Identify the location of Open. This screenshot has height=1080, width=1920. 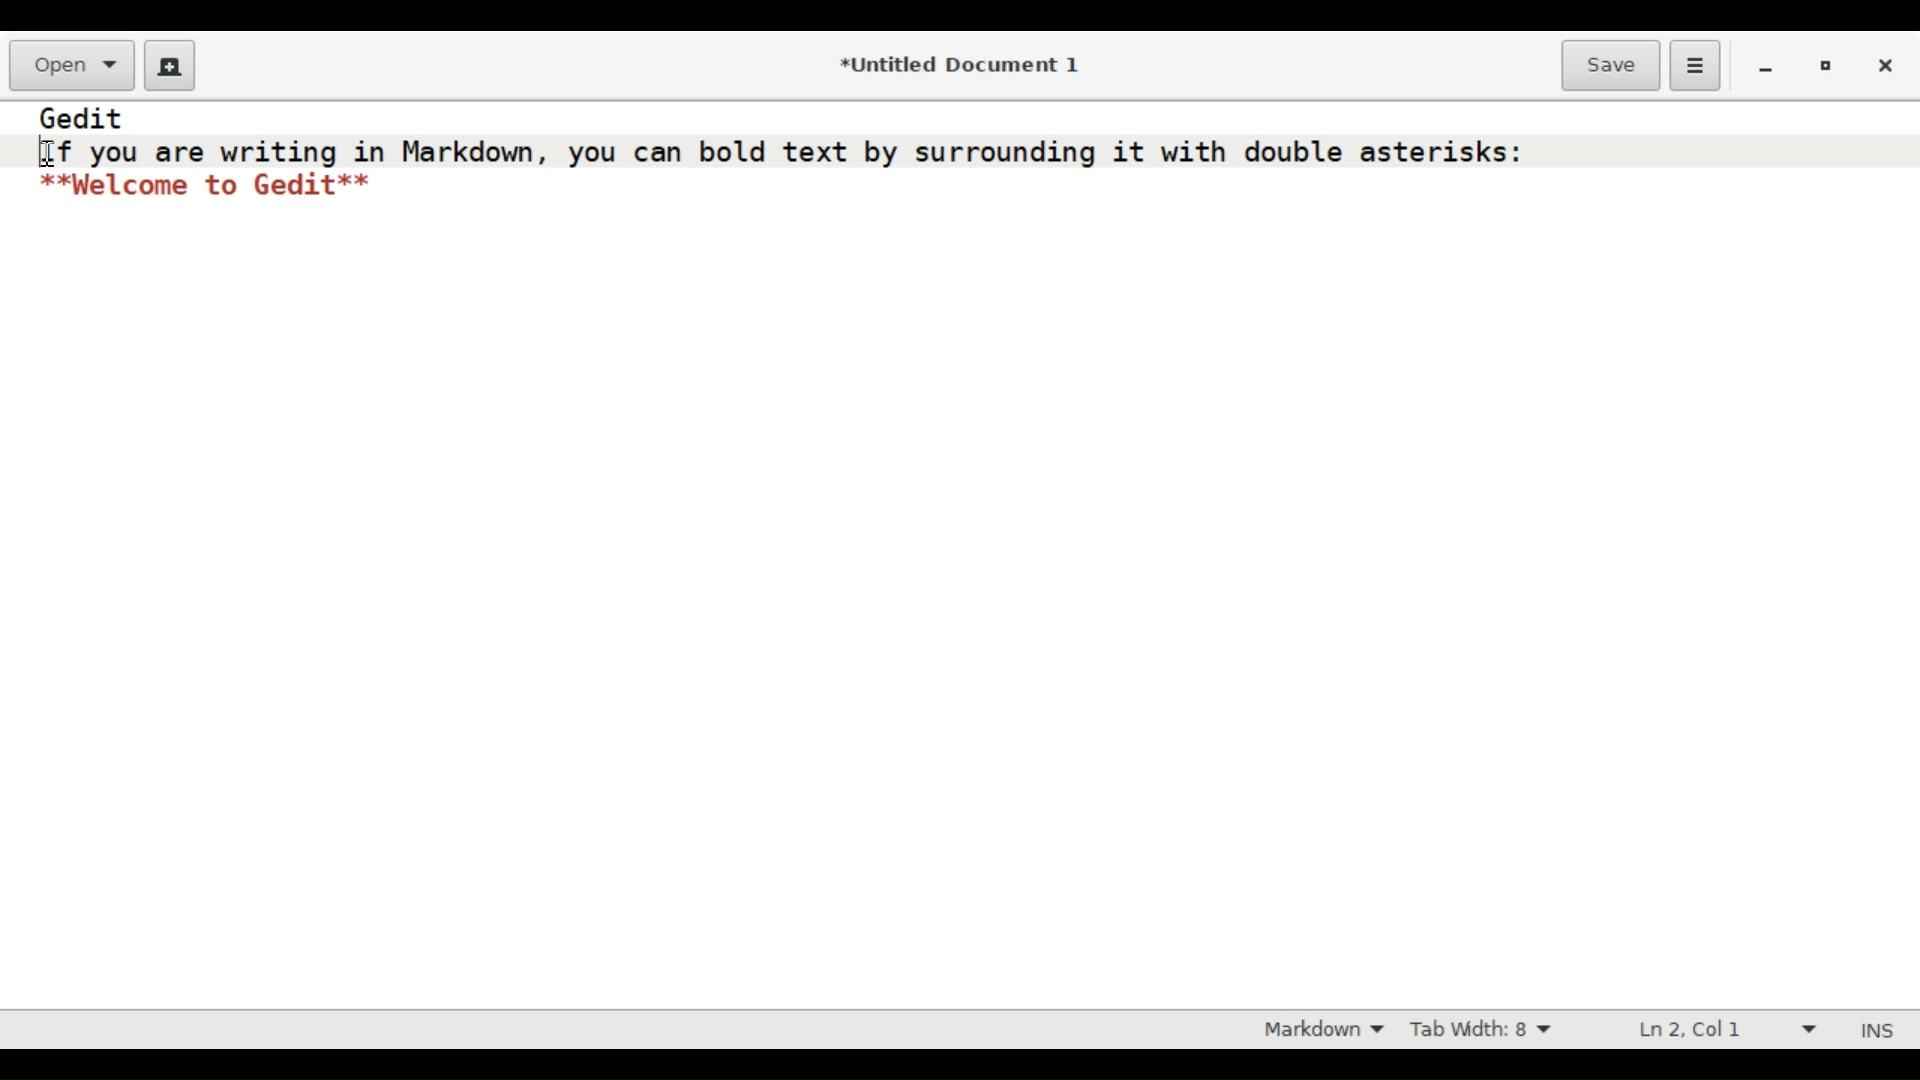
(71, 65).